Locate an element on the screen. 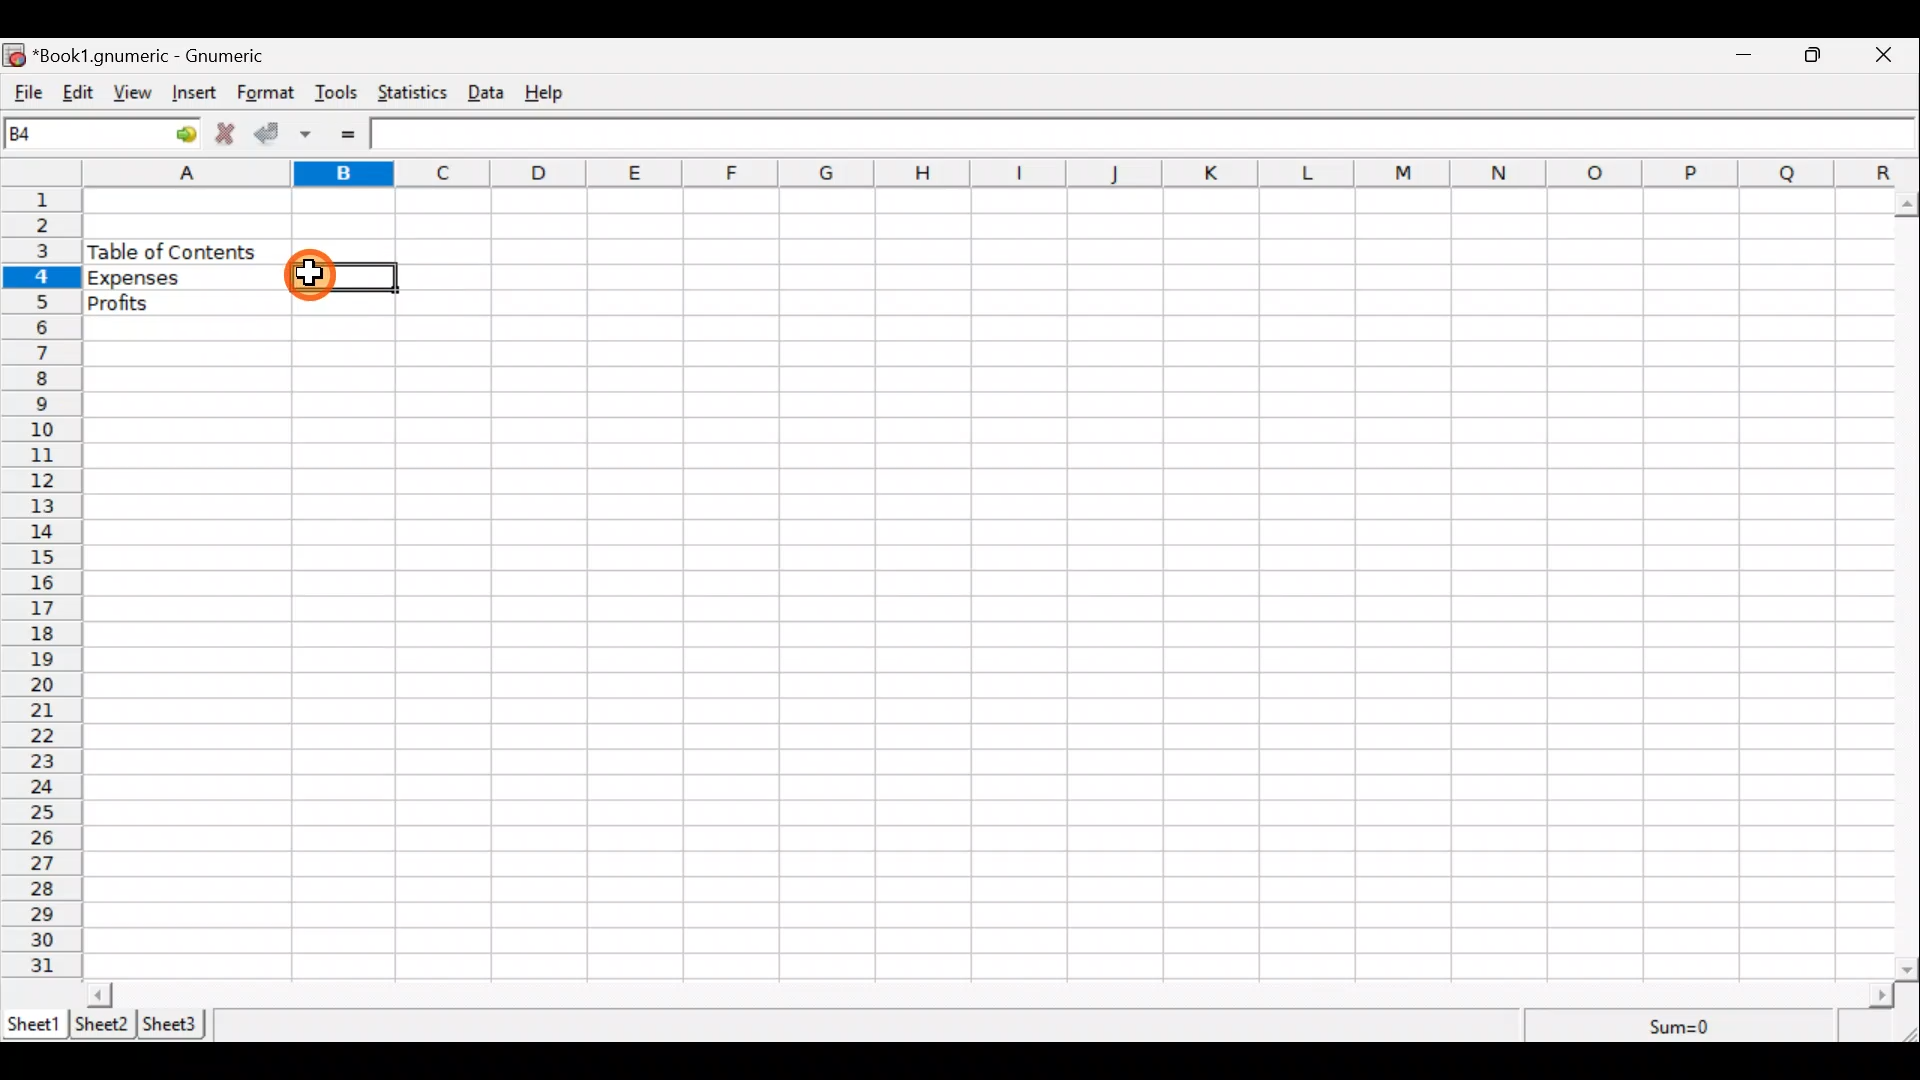 This screenshot has width=1920, height=1080. scroll right is located at coordinates (1881, 996).